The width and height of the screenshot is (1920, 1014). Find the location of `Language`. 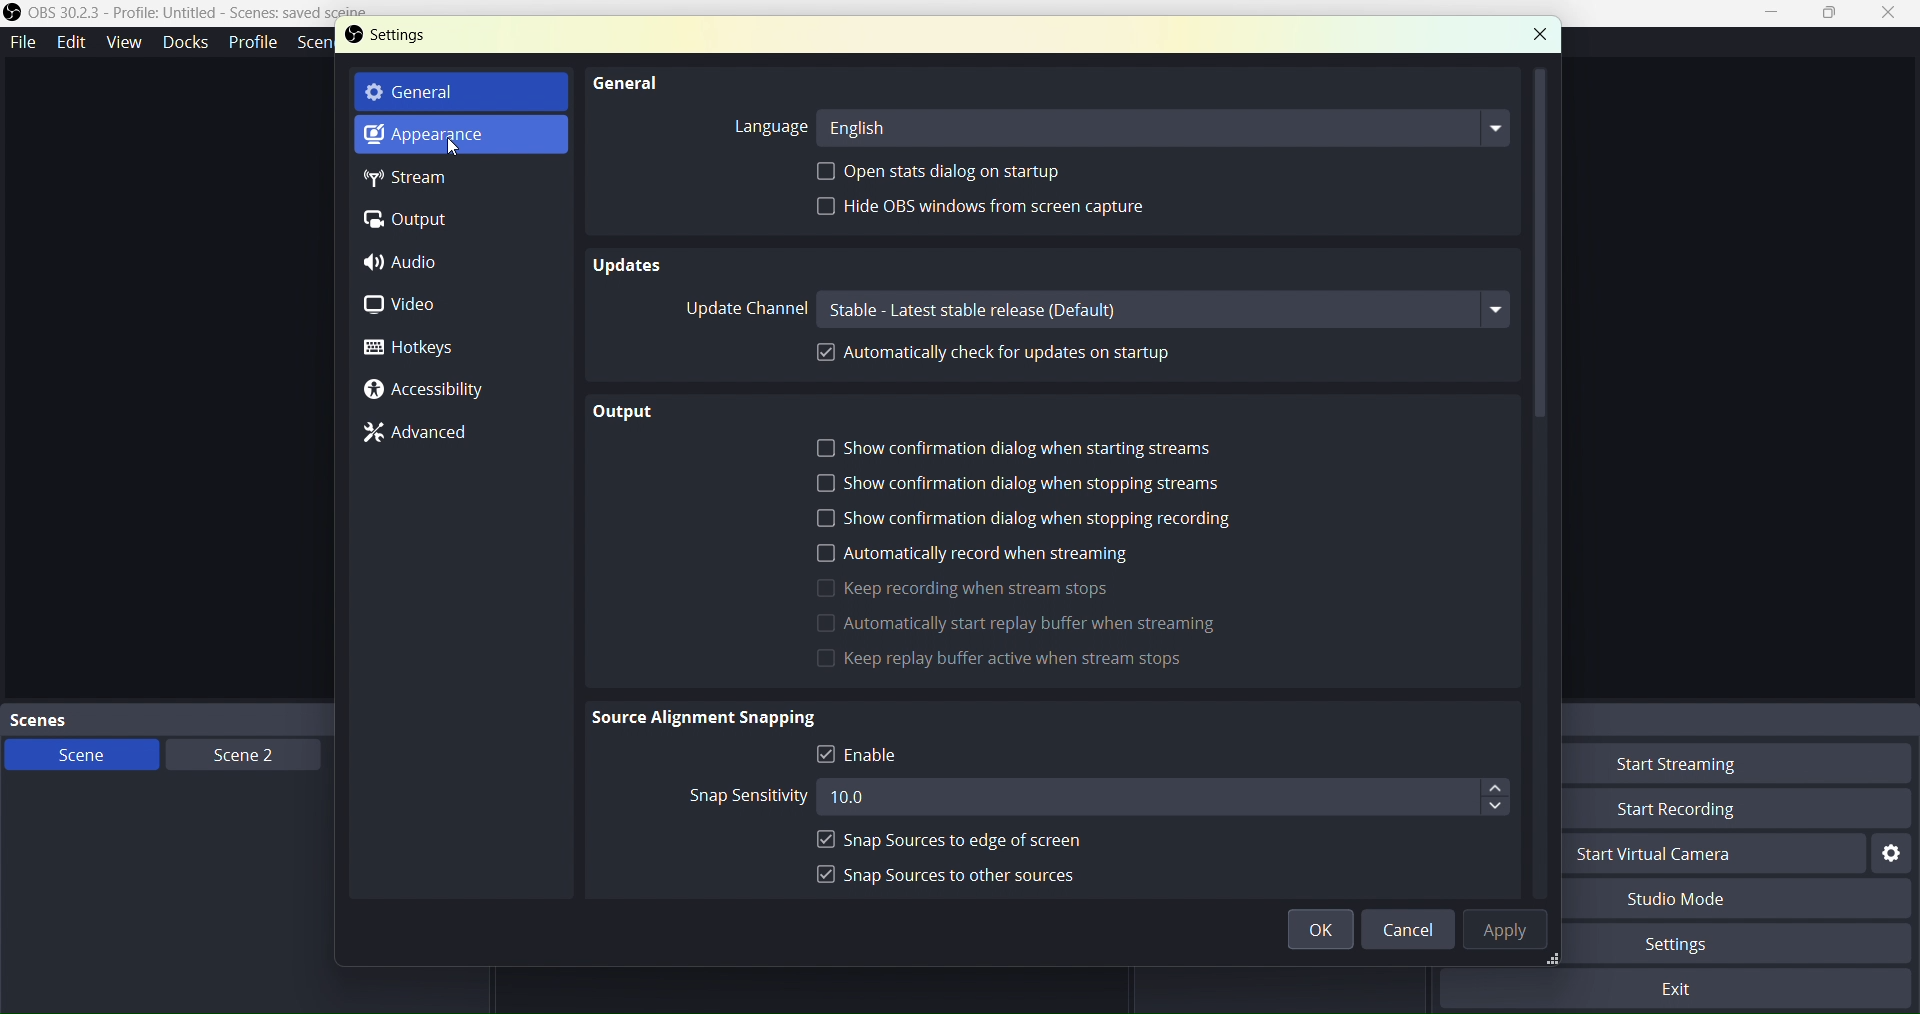

Language is located at coordinates (1124, 126).